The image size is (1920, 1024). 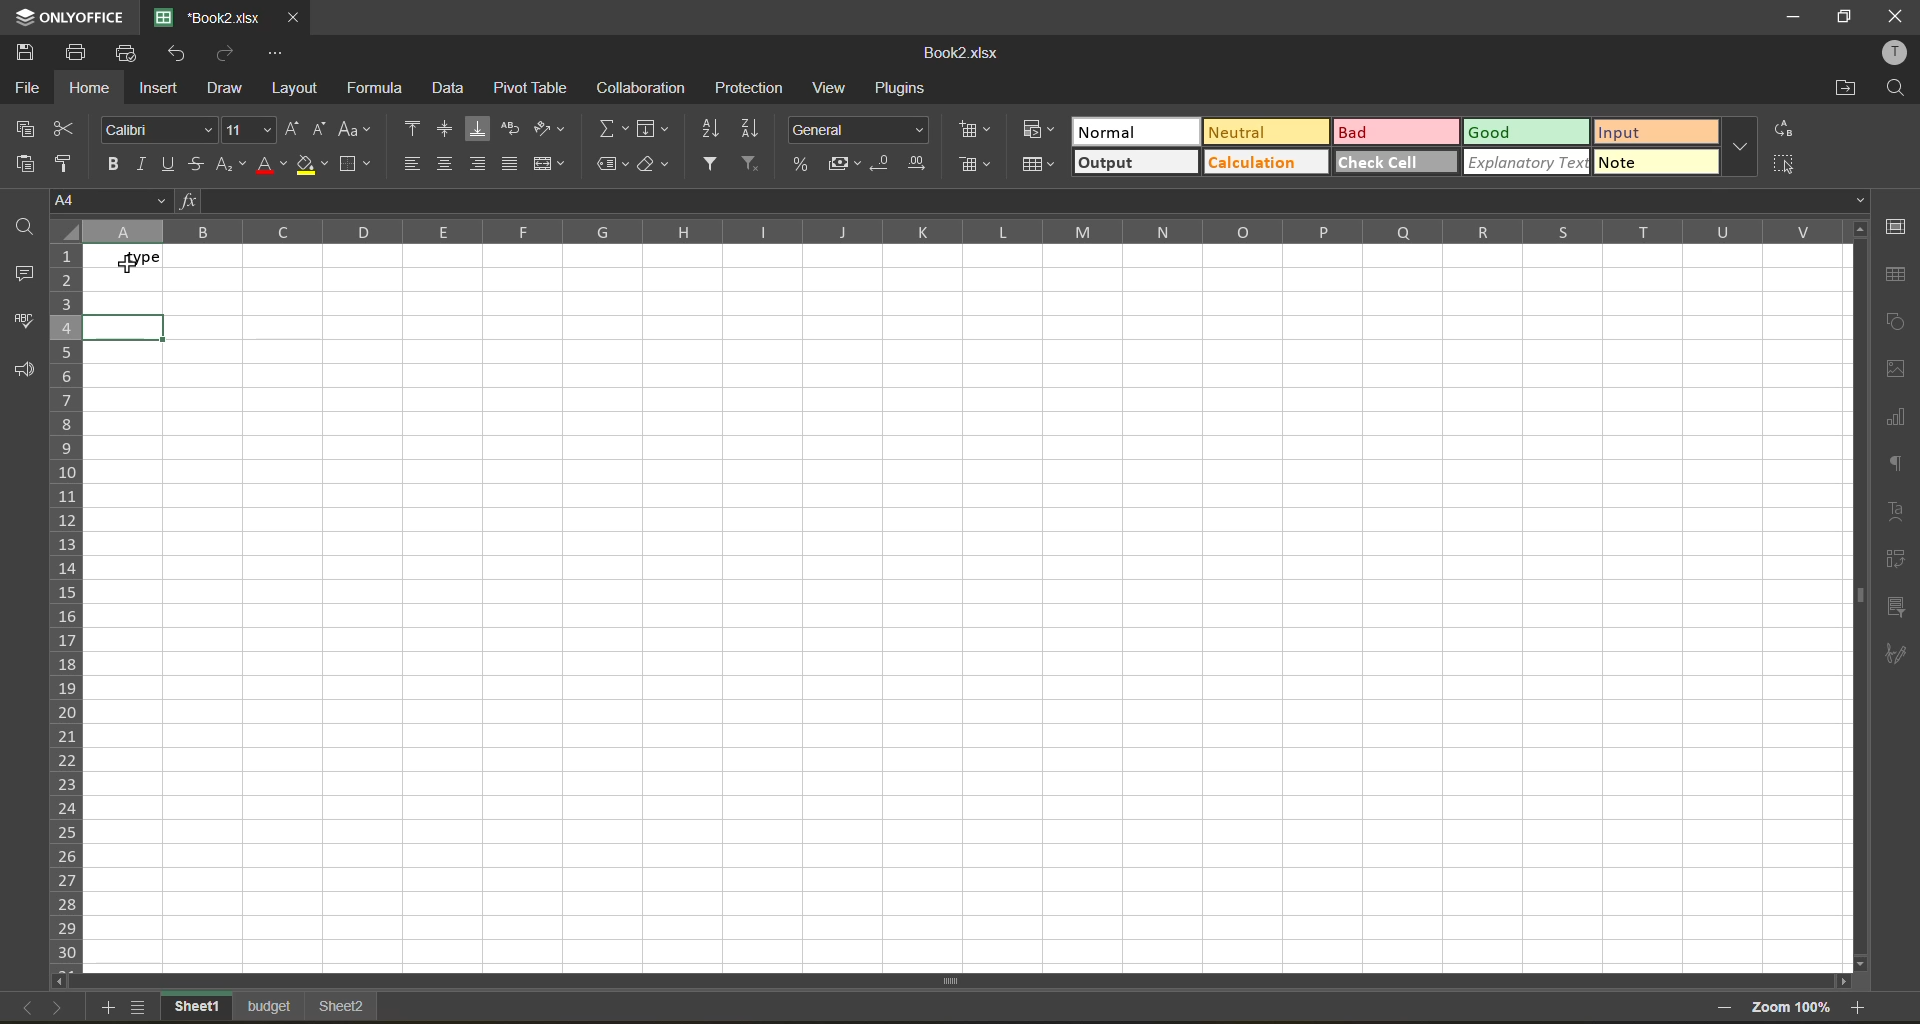 I want to click on align right, so click(x=478, y=162).